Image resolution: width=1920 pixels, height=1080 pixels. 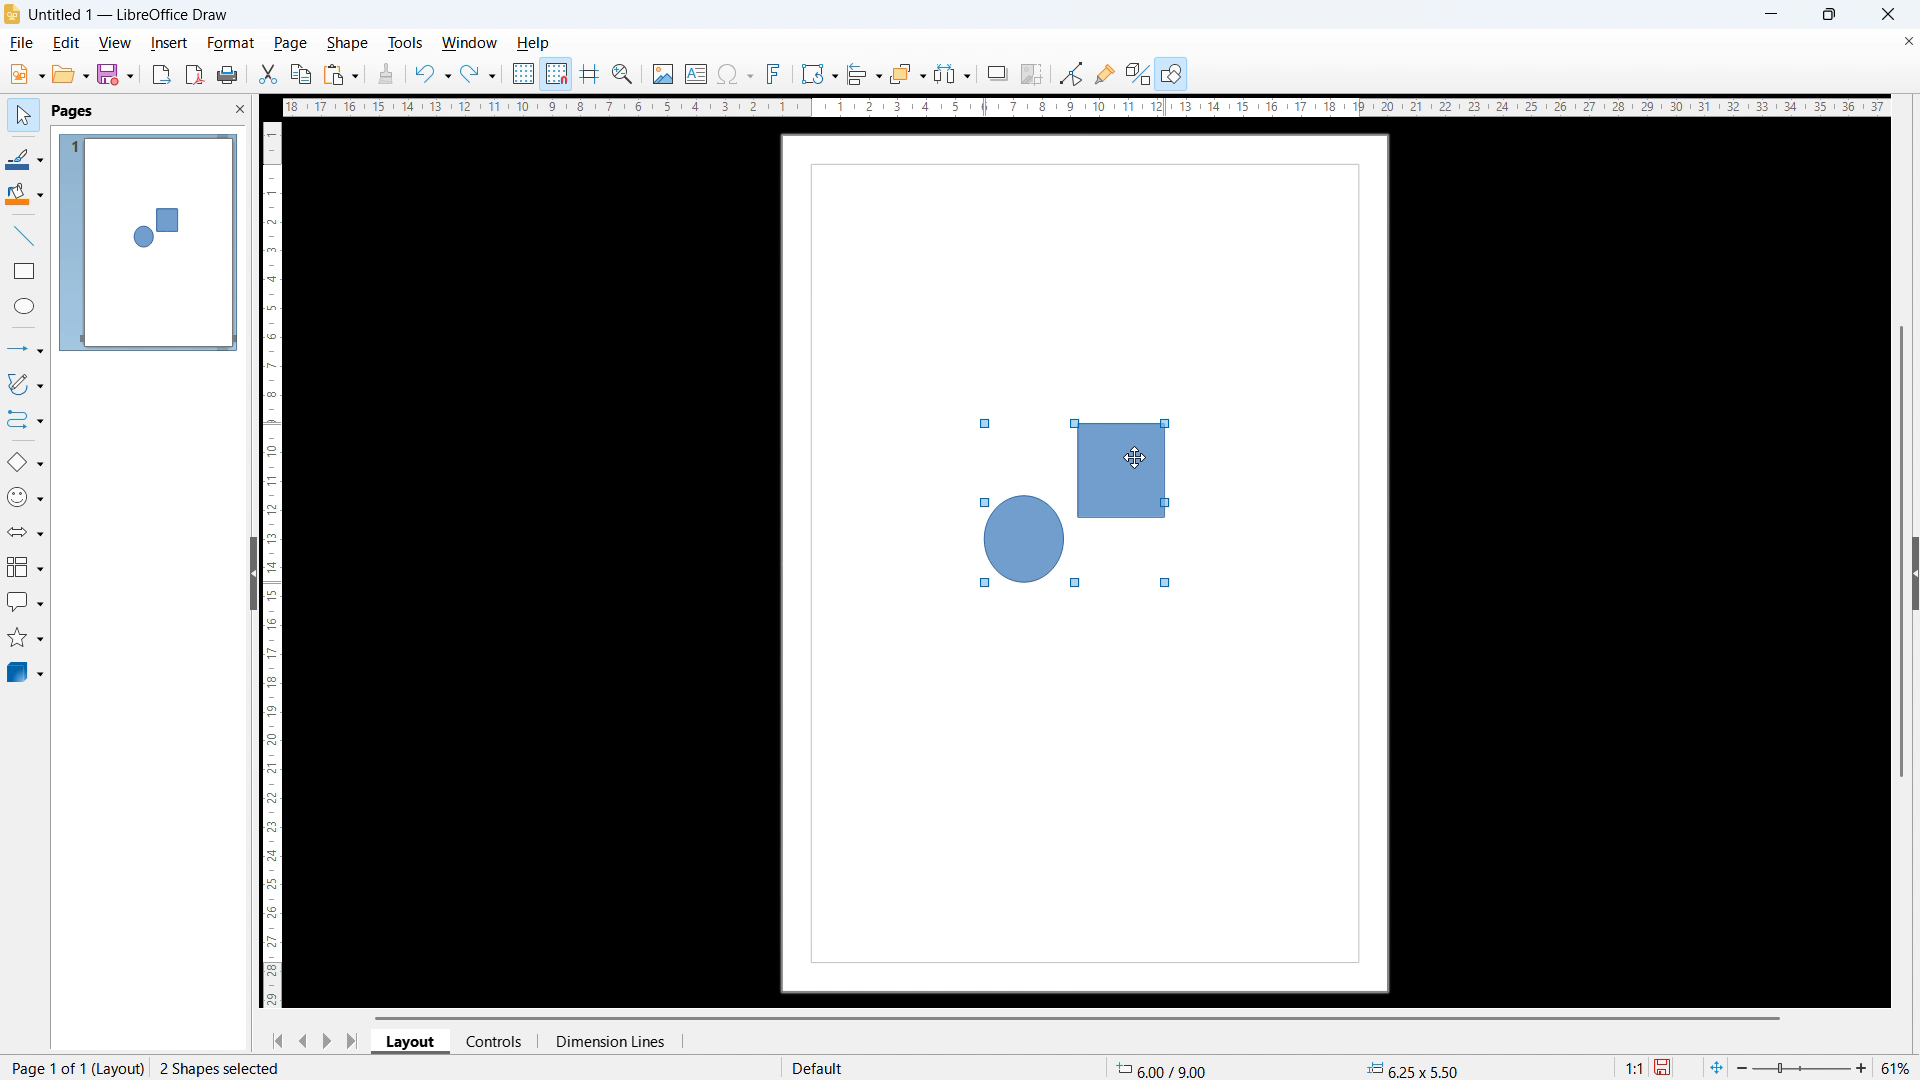 I want to click on block arrows, so click(x=26, y=532).